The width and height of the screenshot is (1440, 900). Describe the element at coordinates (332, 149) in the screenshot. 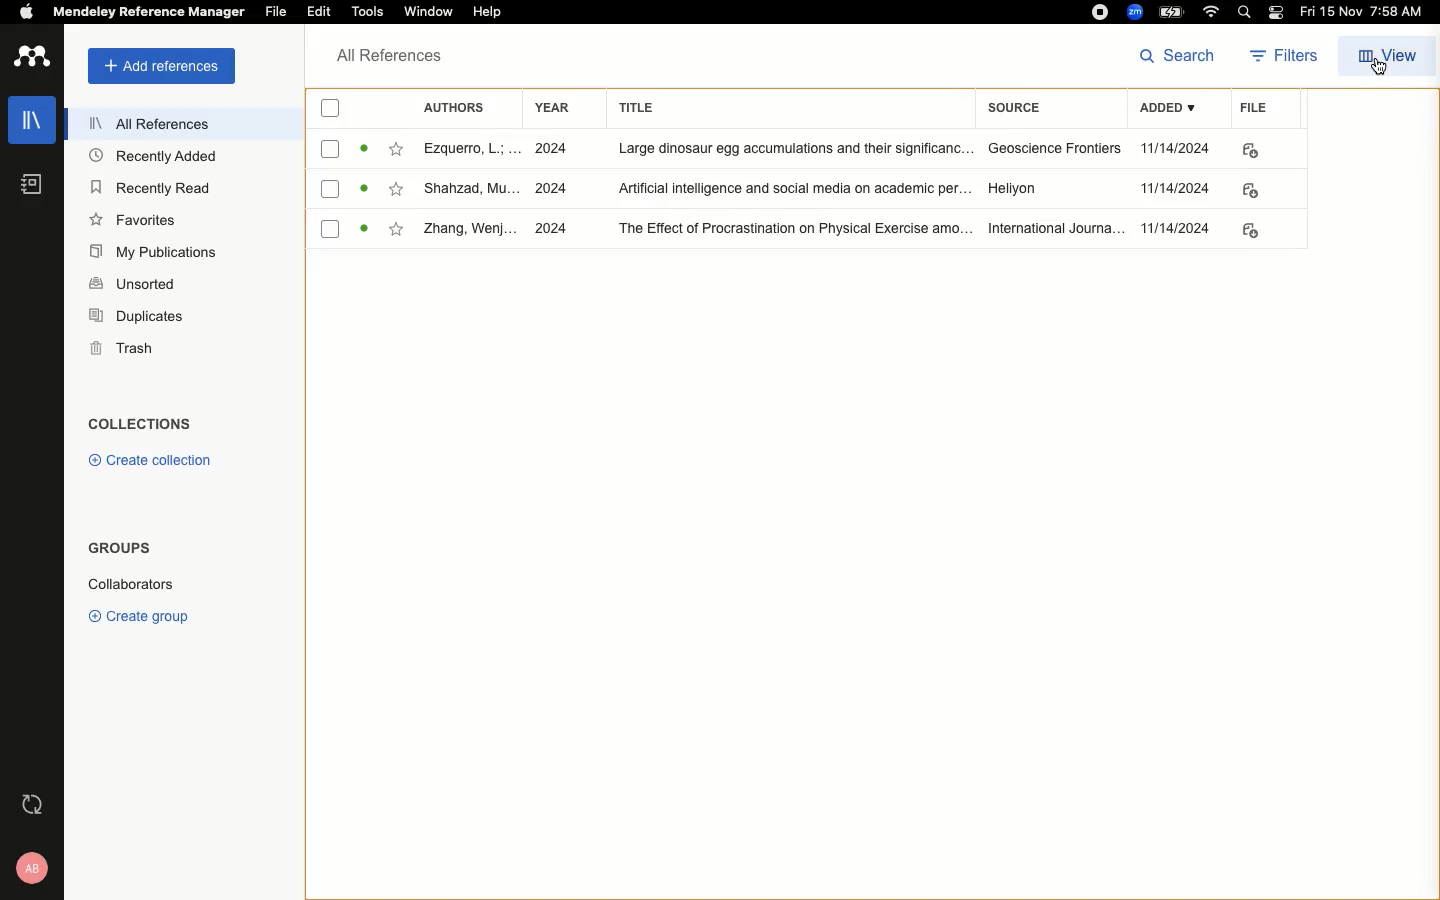

I see `Checkbox` at that location.